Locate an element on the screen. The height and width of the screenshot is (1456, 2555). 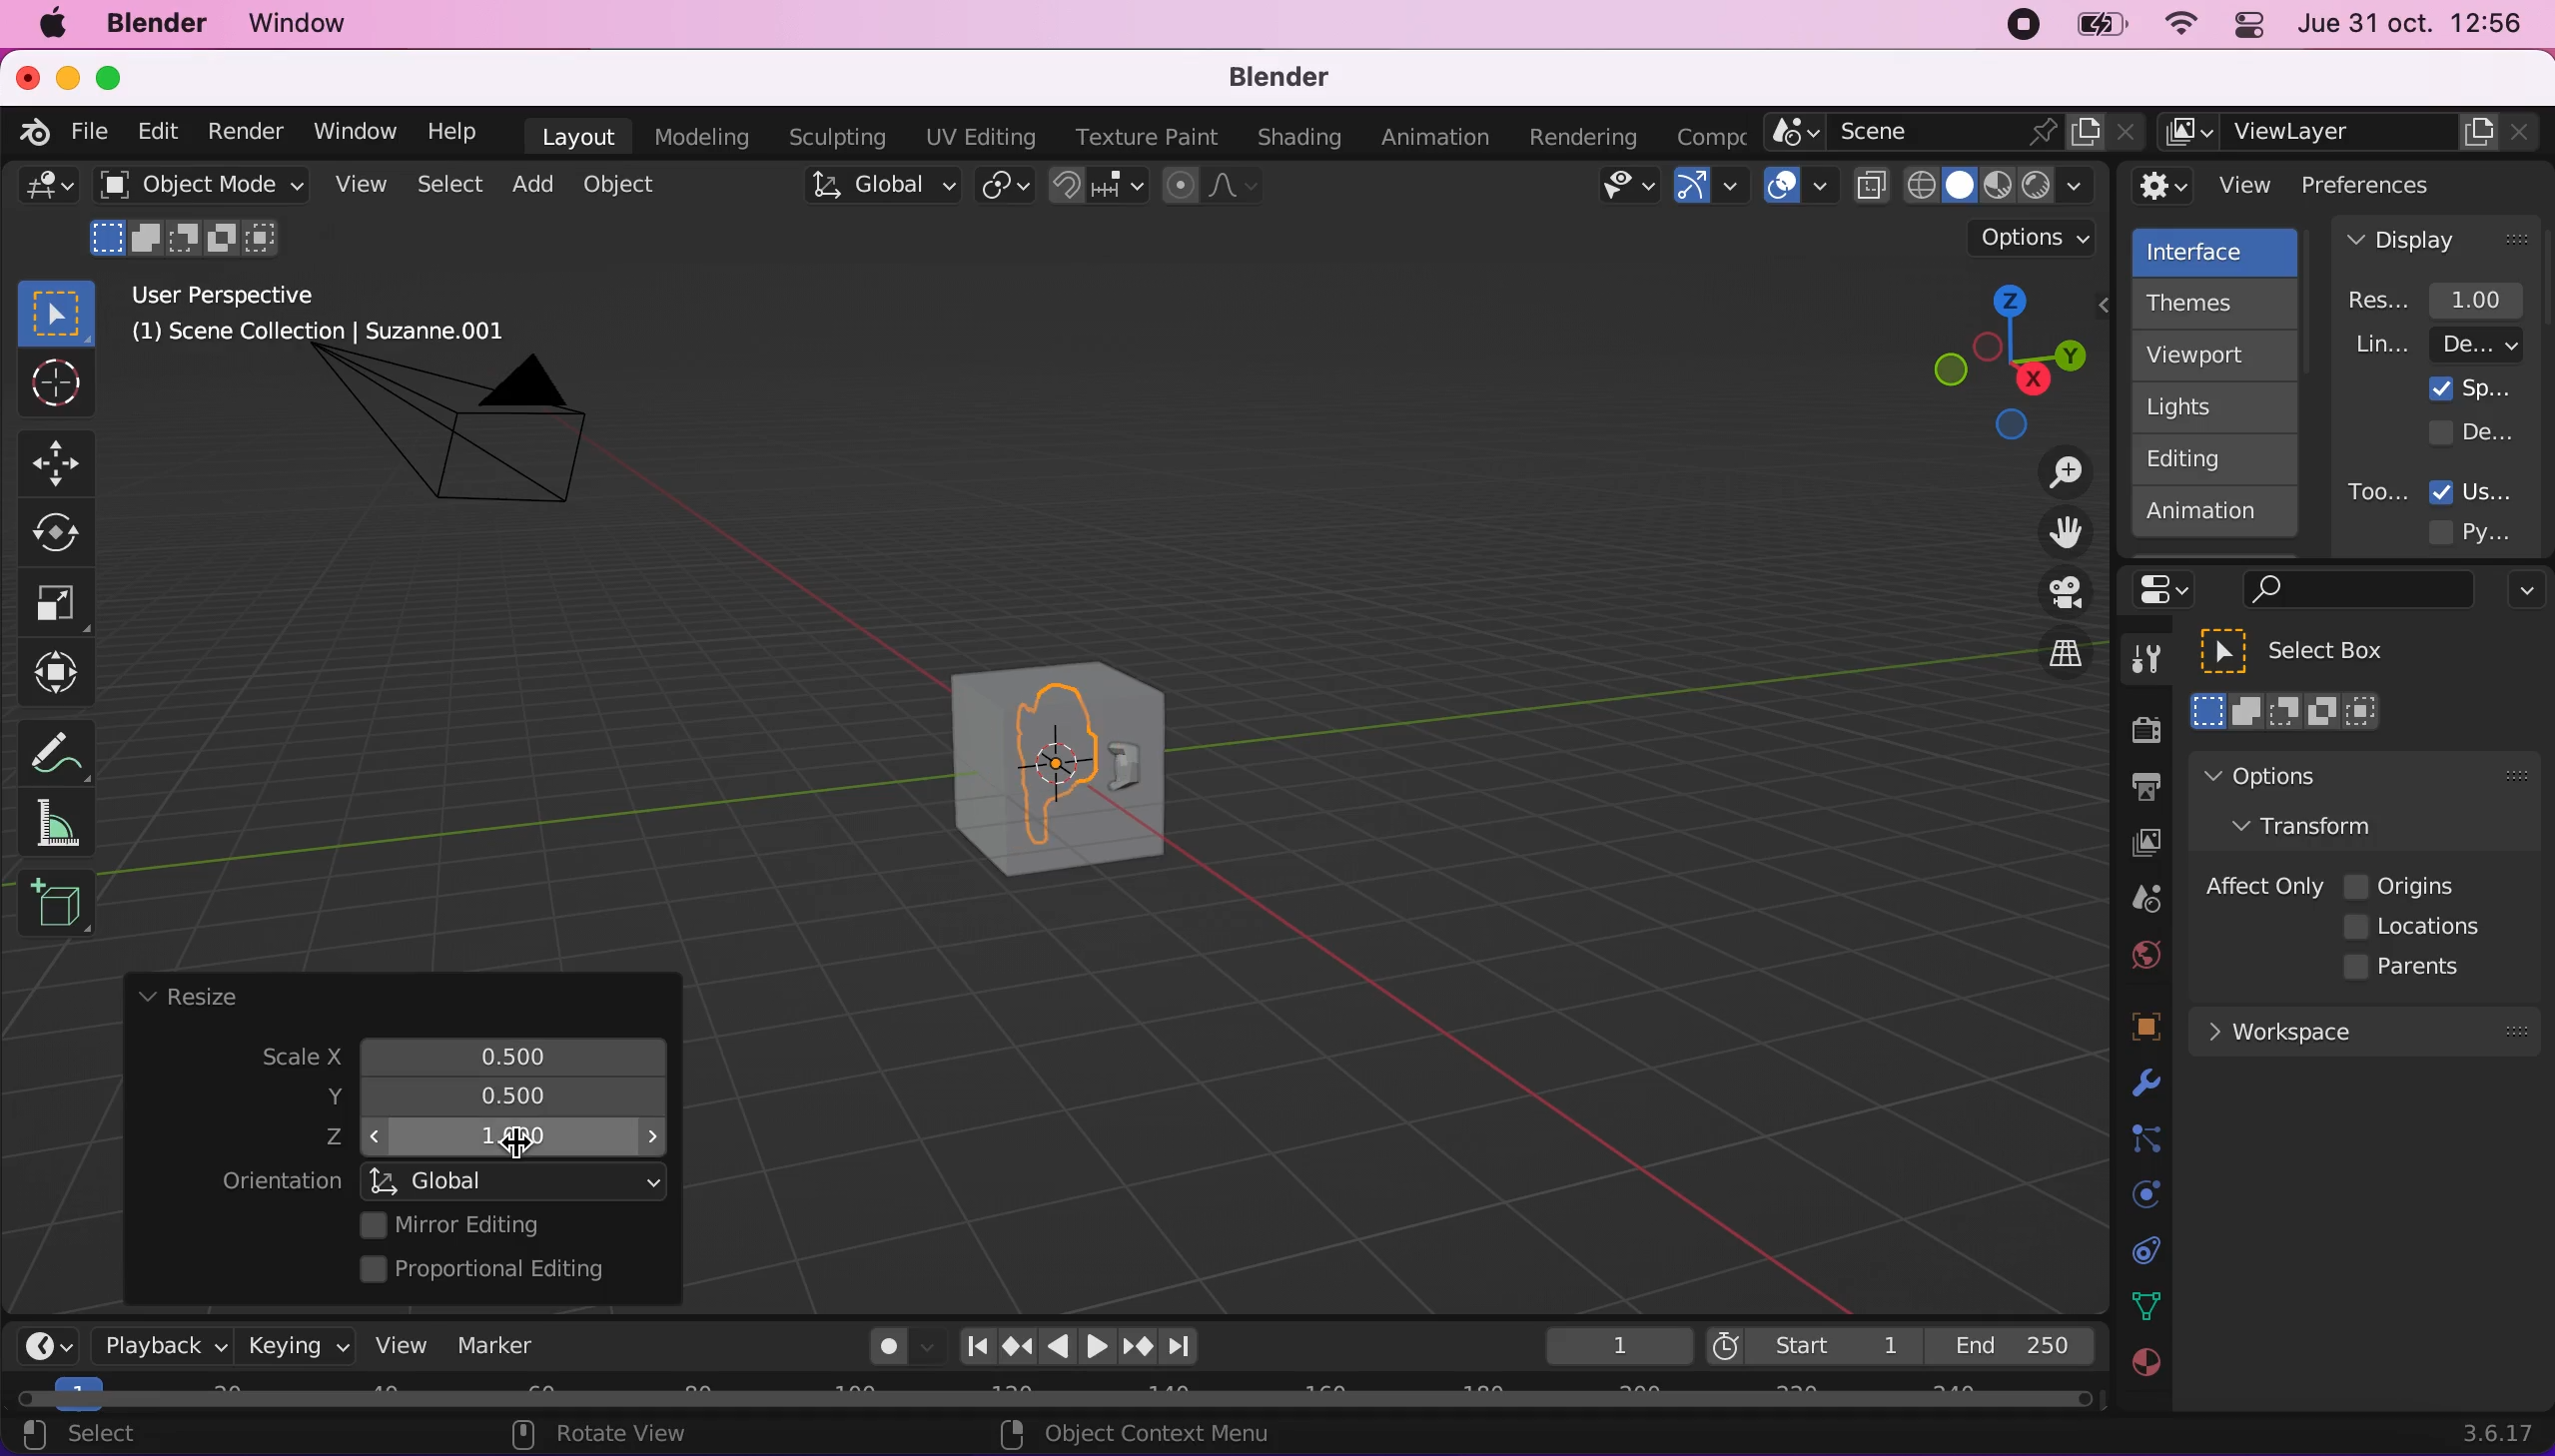
keyframe is located at coordinates (1616, 1347).